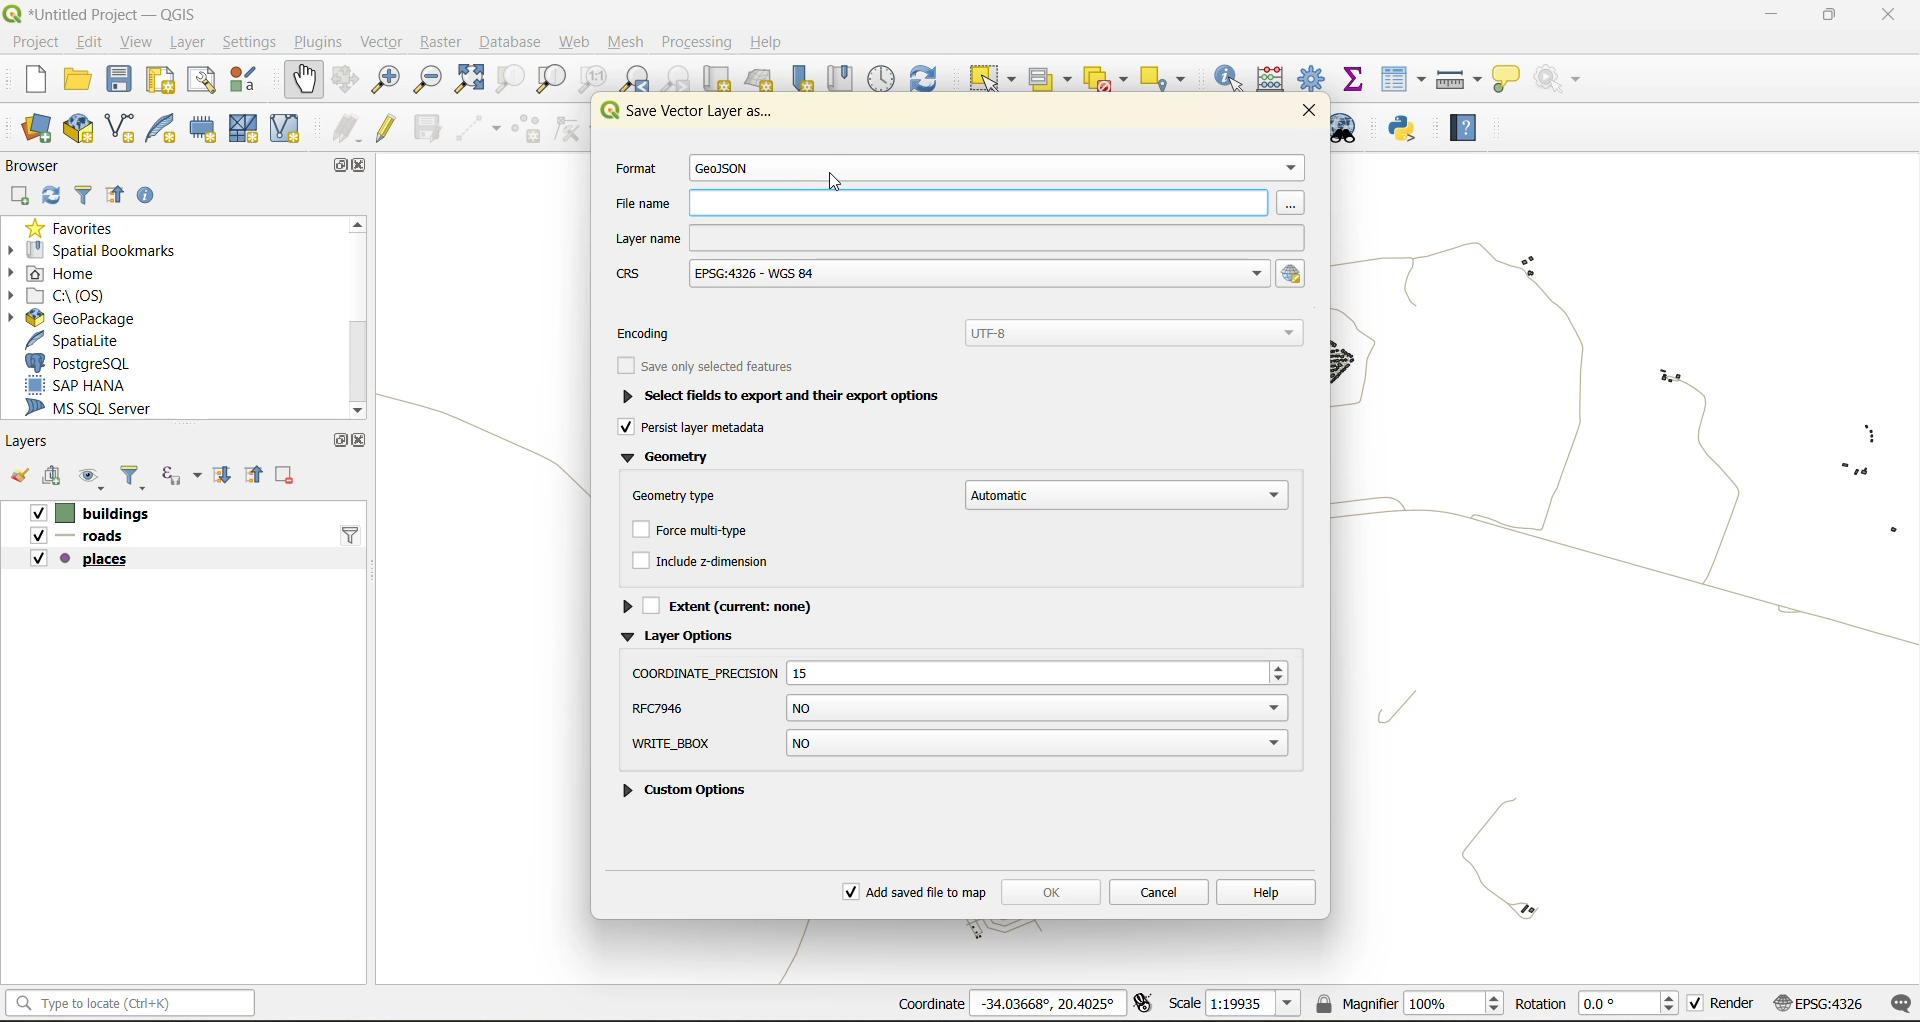 Image resolution: width=1920 pixels, height=1022 pixels. What do you see at coordinates (957, 674) in the screenshot?
I see `coordinate precision` at bounding box center [957, 674].